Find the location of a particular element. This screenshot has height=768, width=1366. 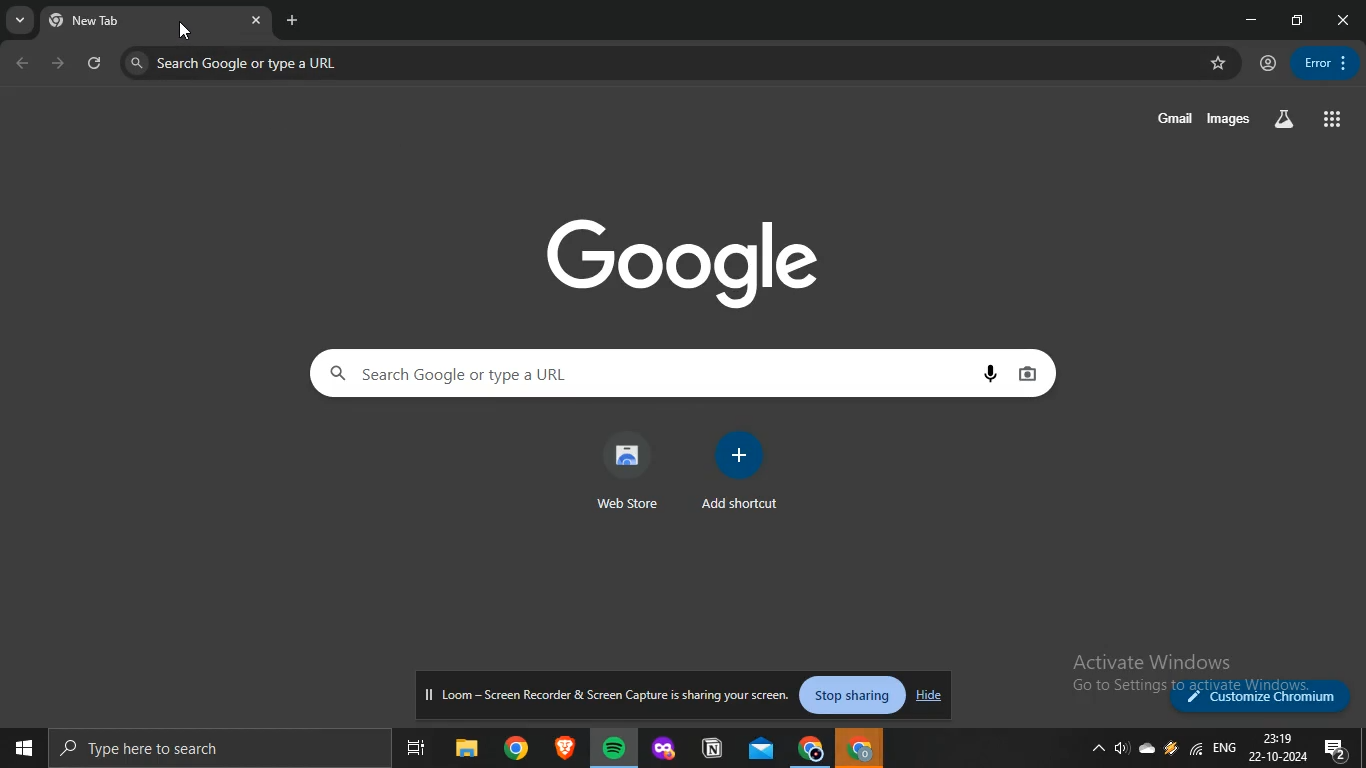

winamp is located at coordinates (1170, 748).